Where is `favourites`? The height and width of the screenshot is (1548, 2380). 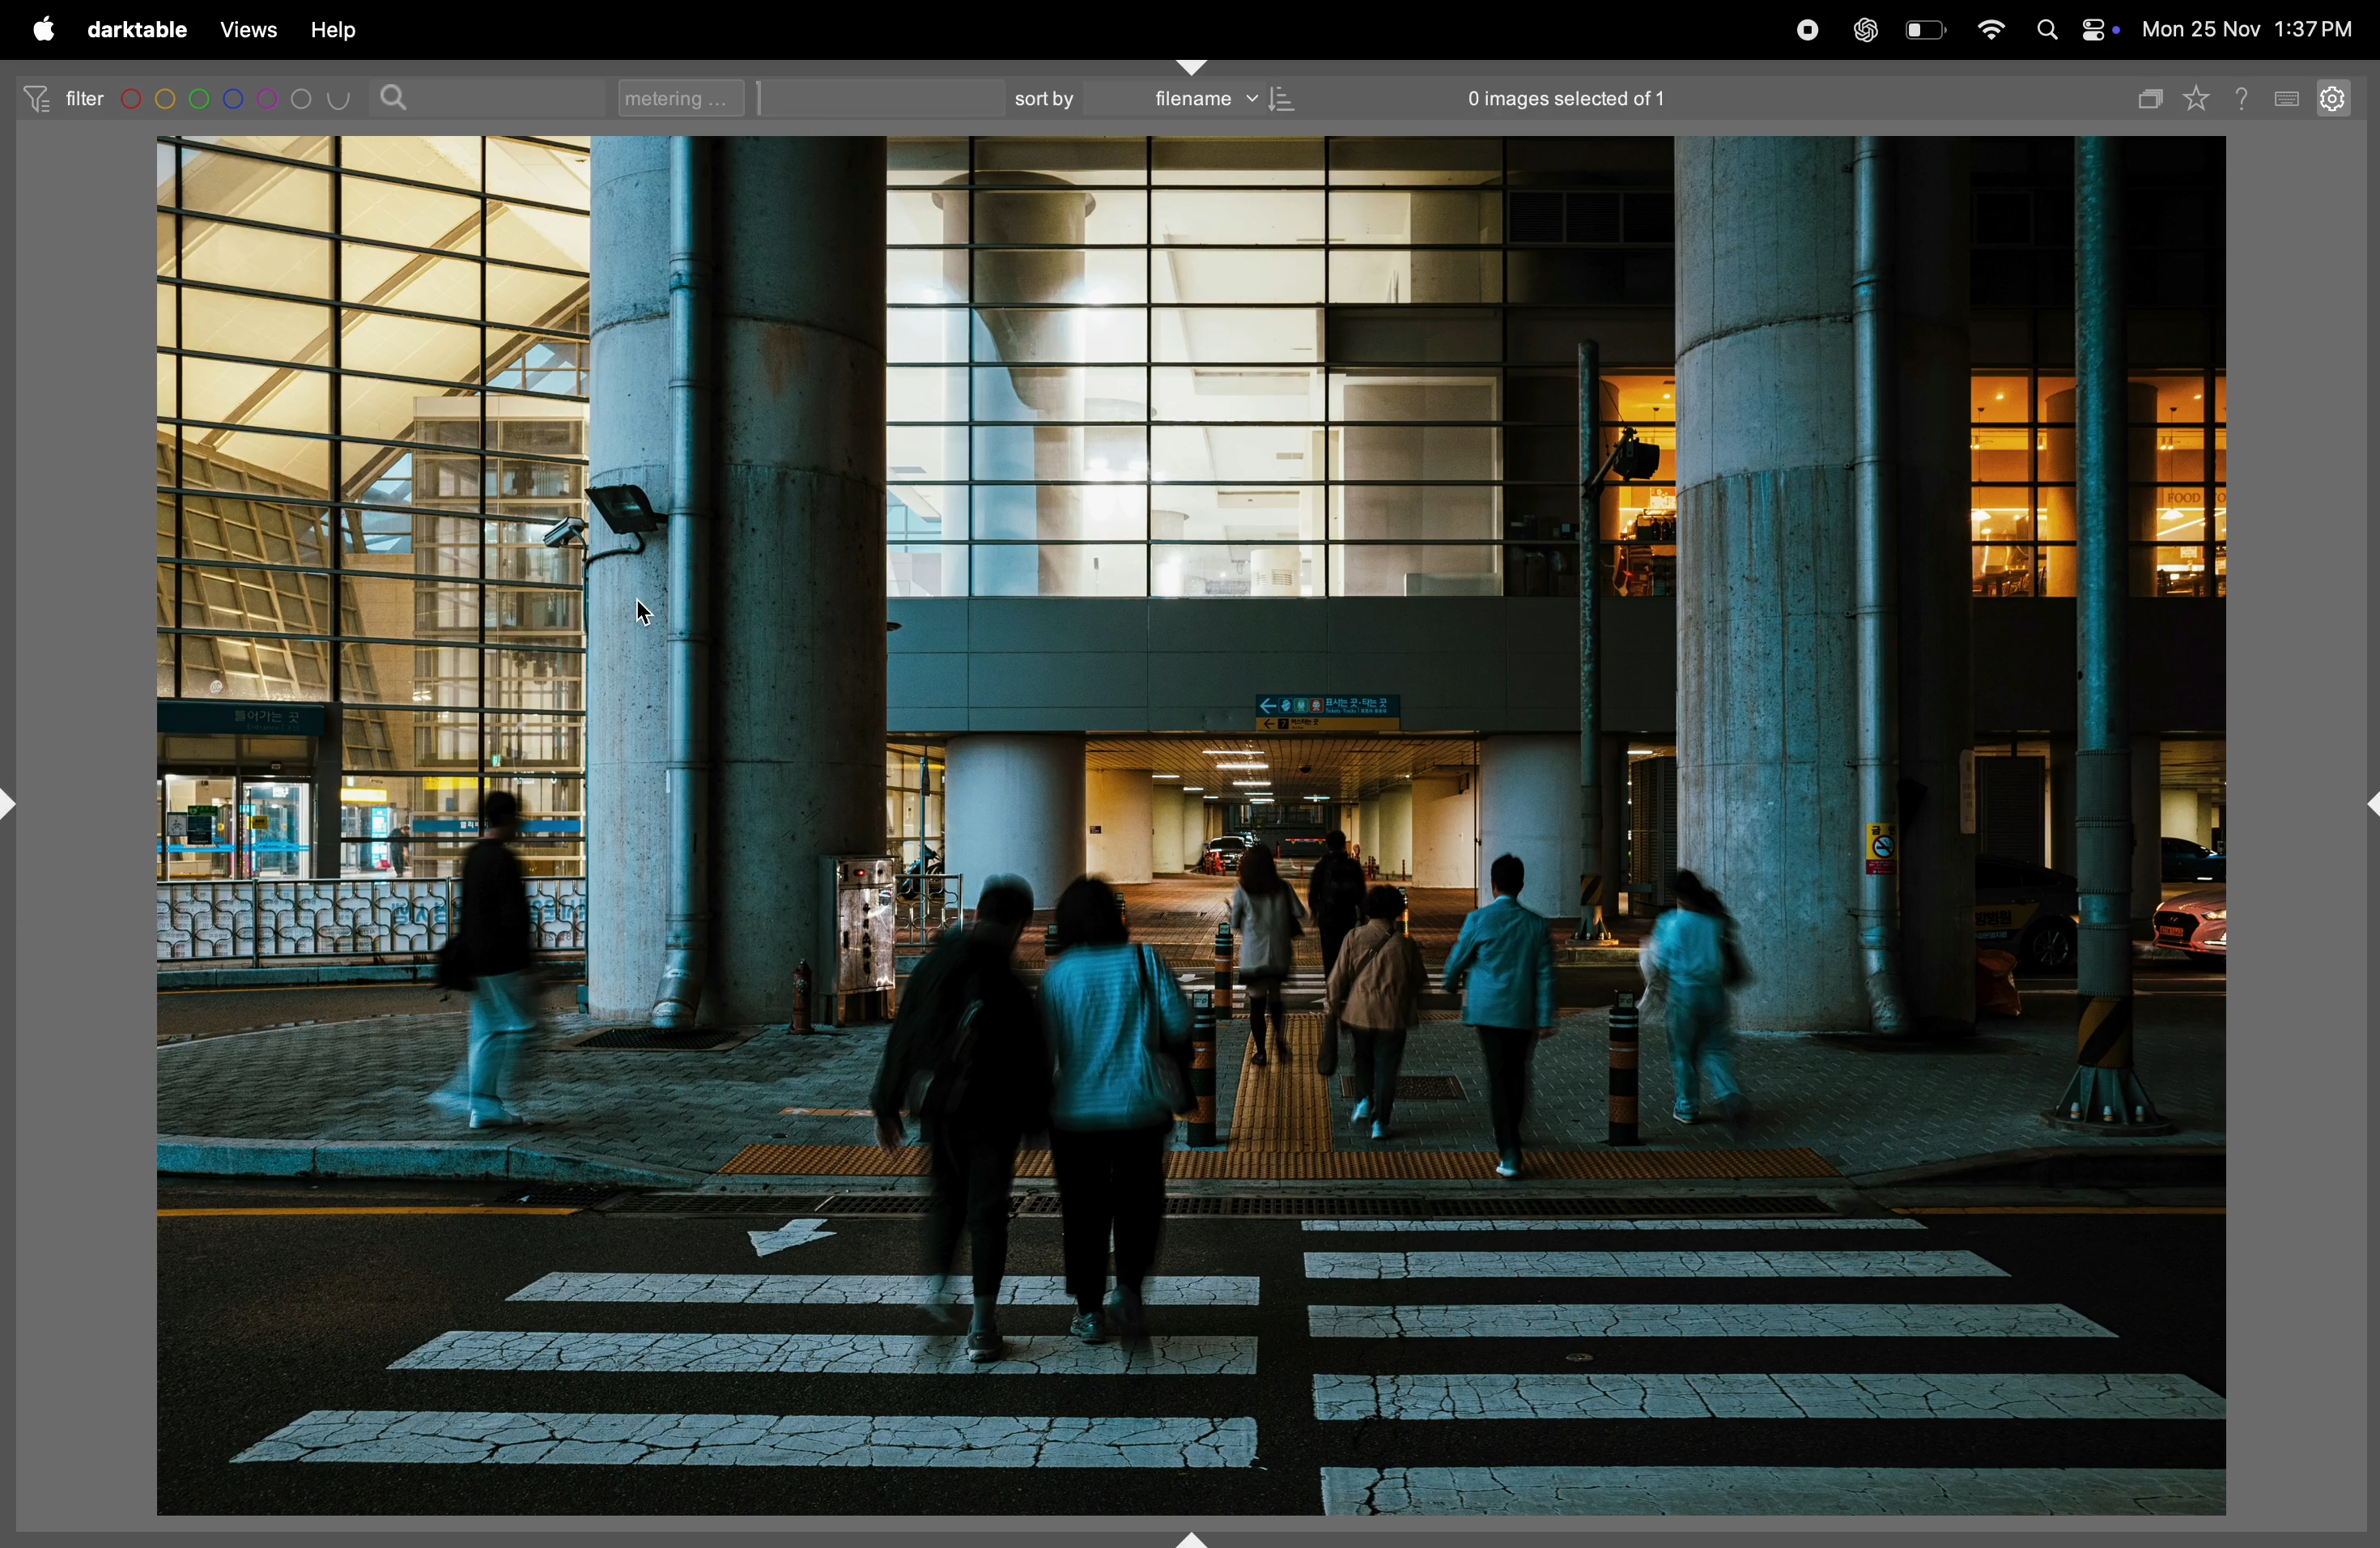
favourites is located at coordinates (2202, 100).